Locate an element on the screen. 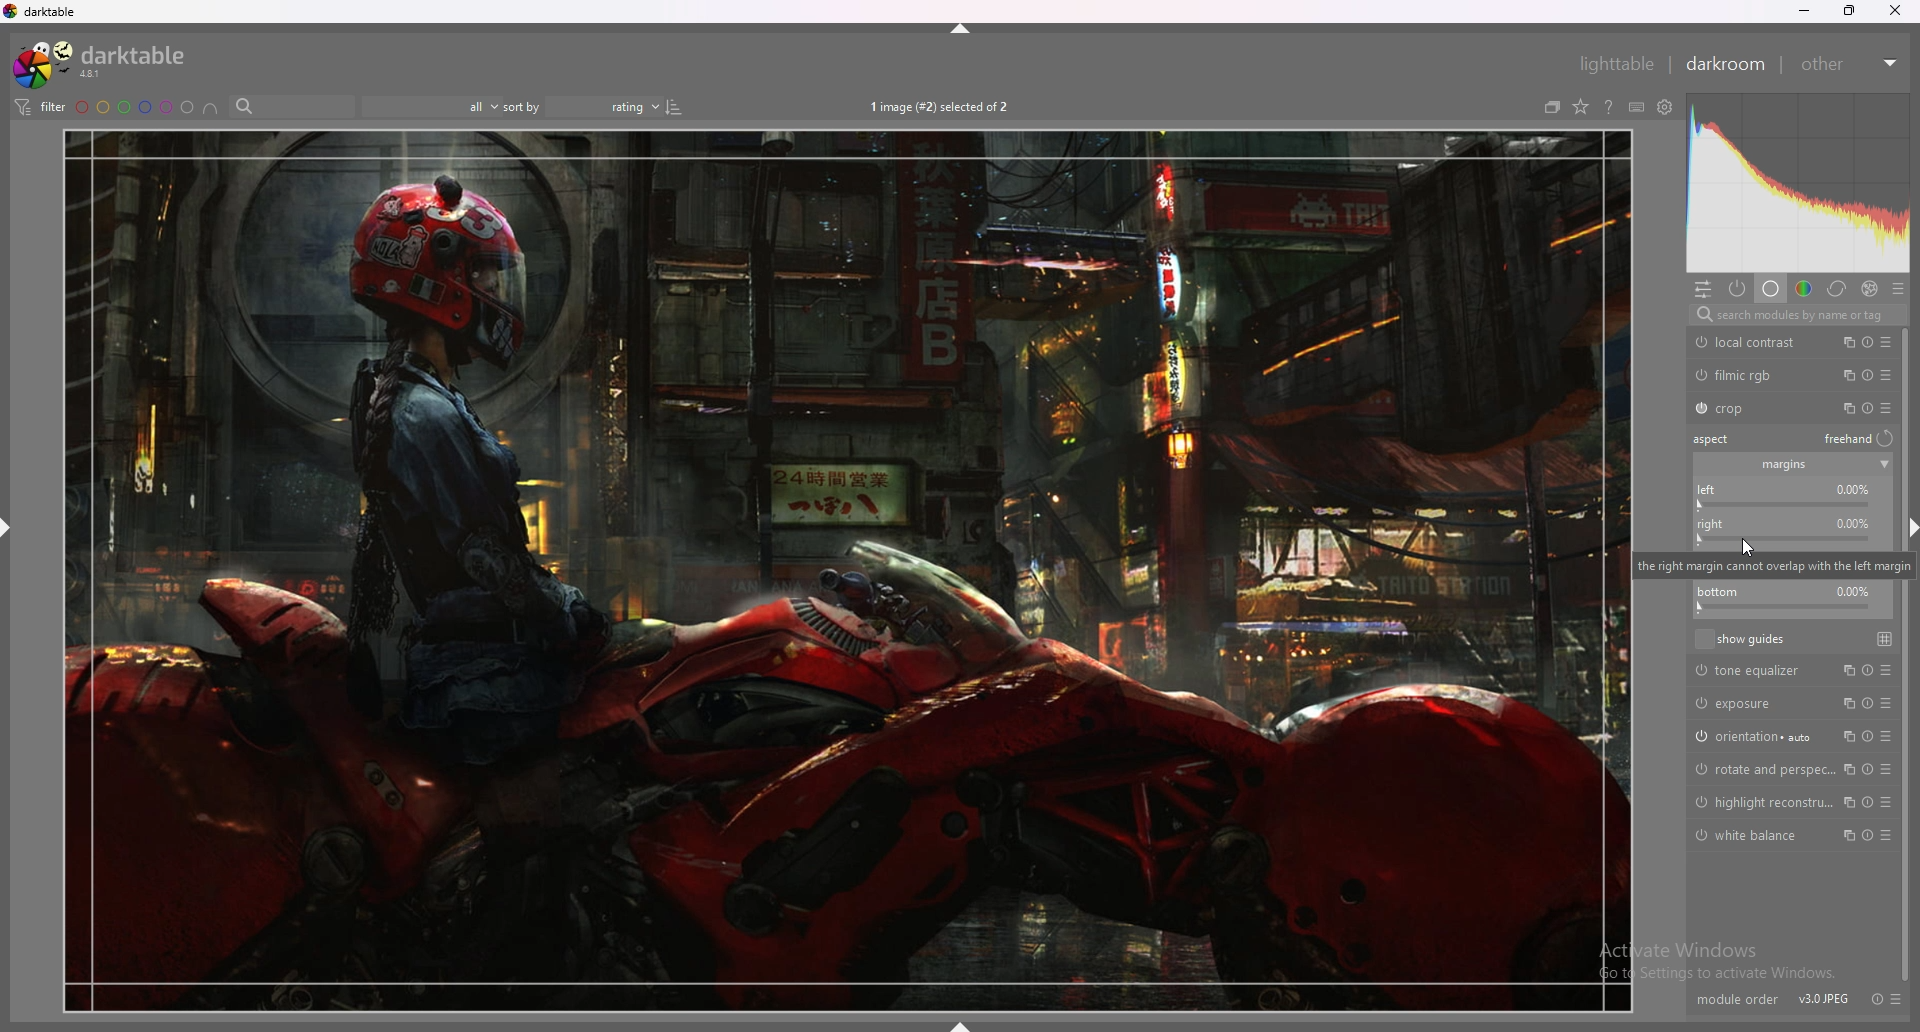 This screenshot has width=1920, height=1032. filter by images rating is located at coordinates (431, 106).